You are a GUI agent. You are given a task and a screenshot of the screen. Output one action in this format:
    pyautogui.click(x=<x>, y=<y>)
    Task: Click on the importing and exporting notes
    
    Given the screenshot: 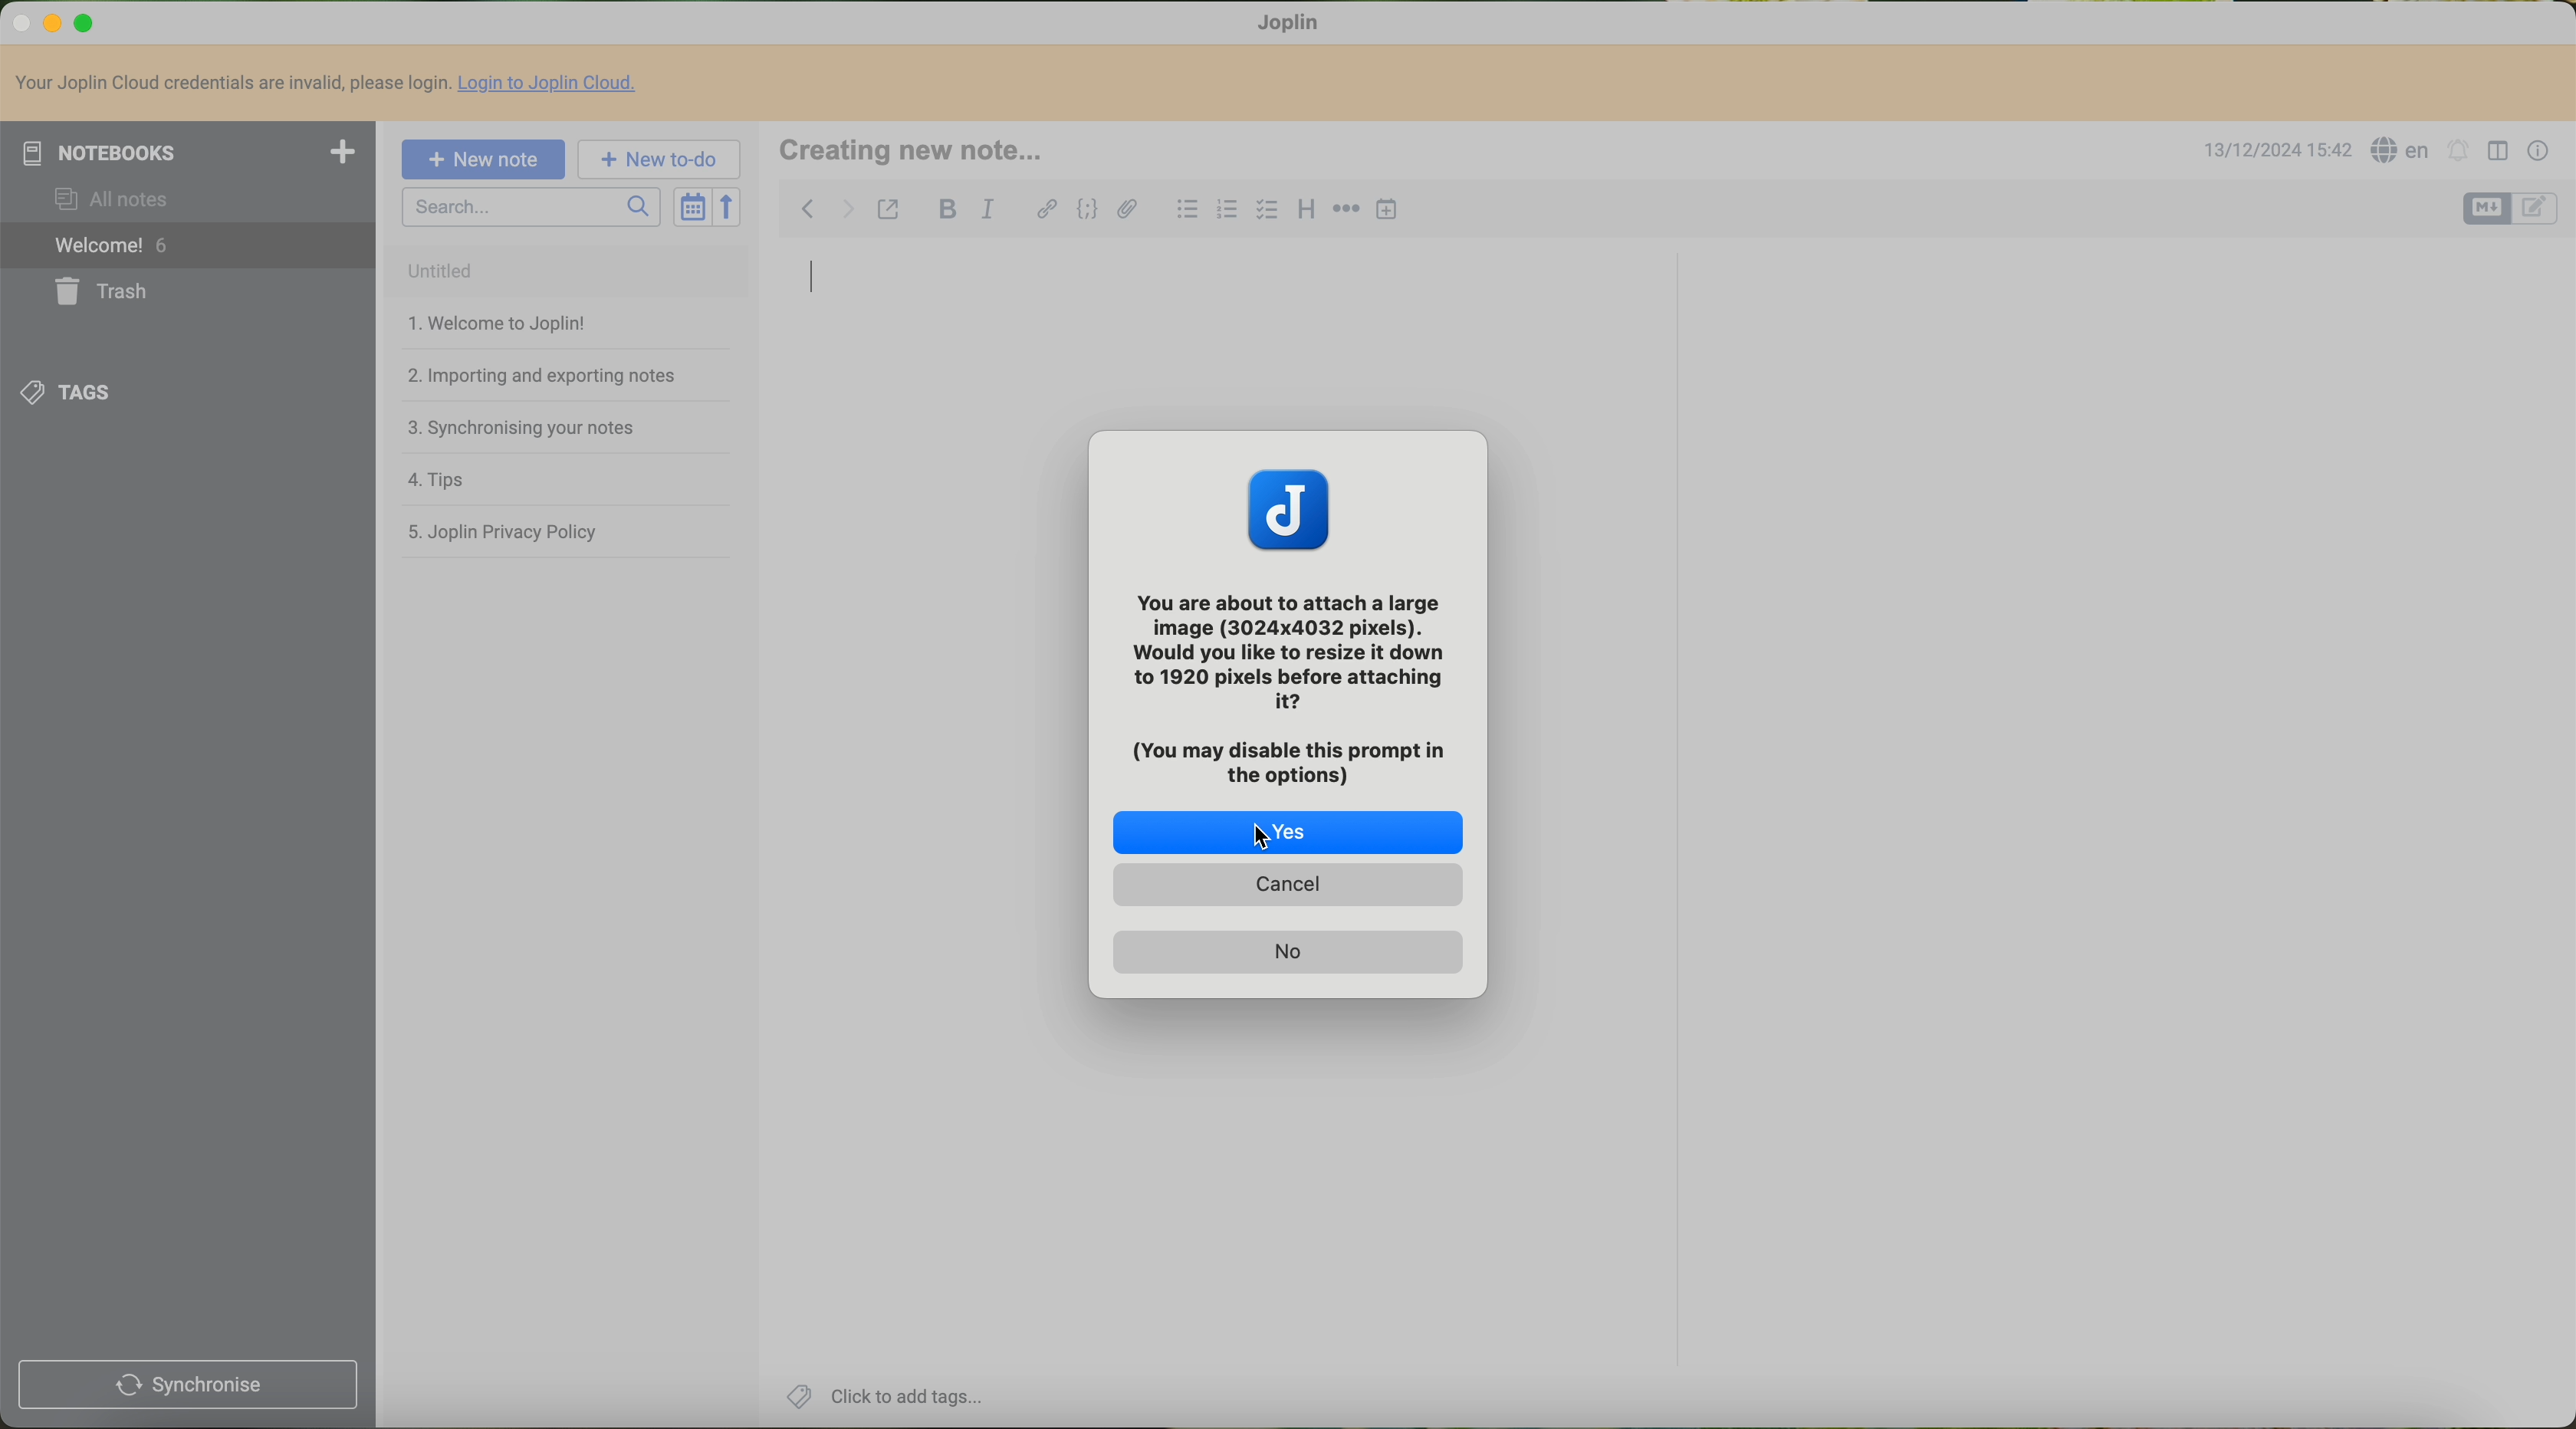 What is the action you would take?
    pyautogui.click(x=539, y=374)
    